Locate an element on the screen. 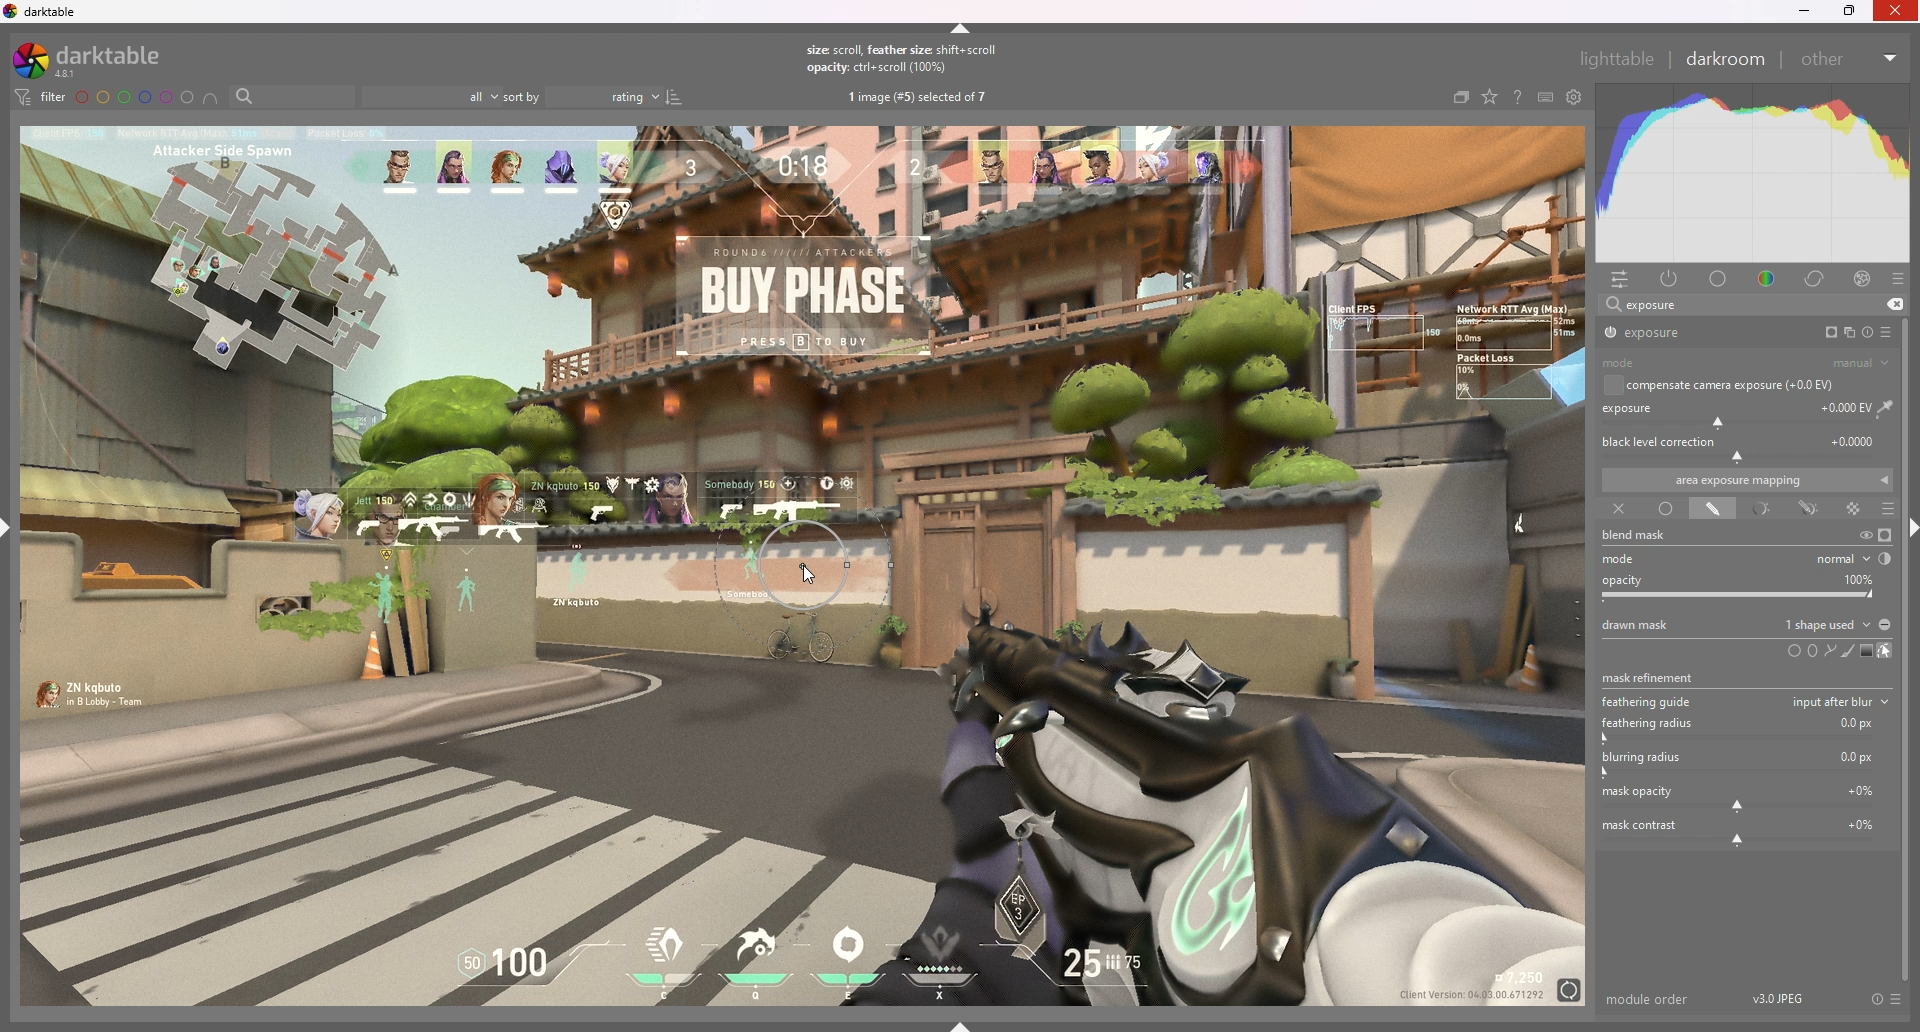 This screenshot has width=1920, height=1032. color labels is located at coordinates (135, 98).